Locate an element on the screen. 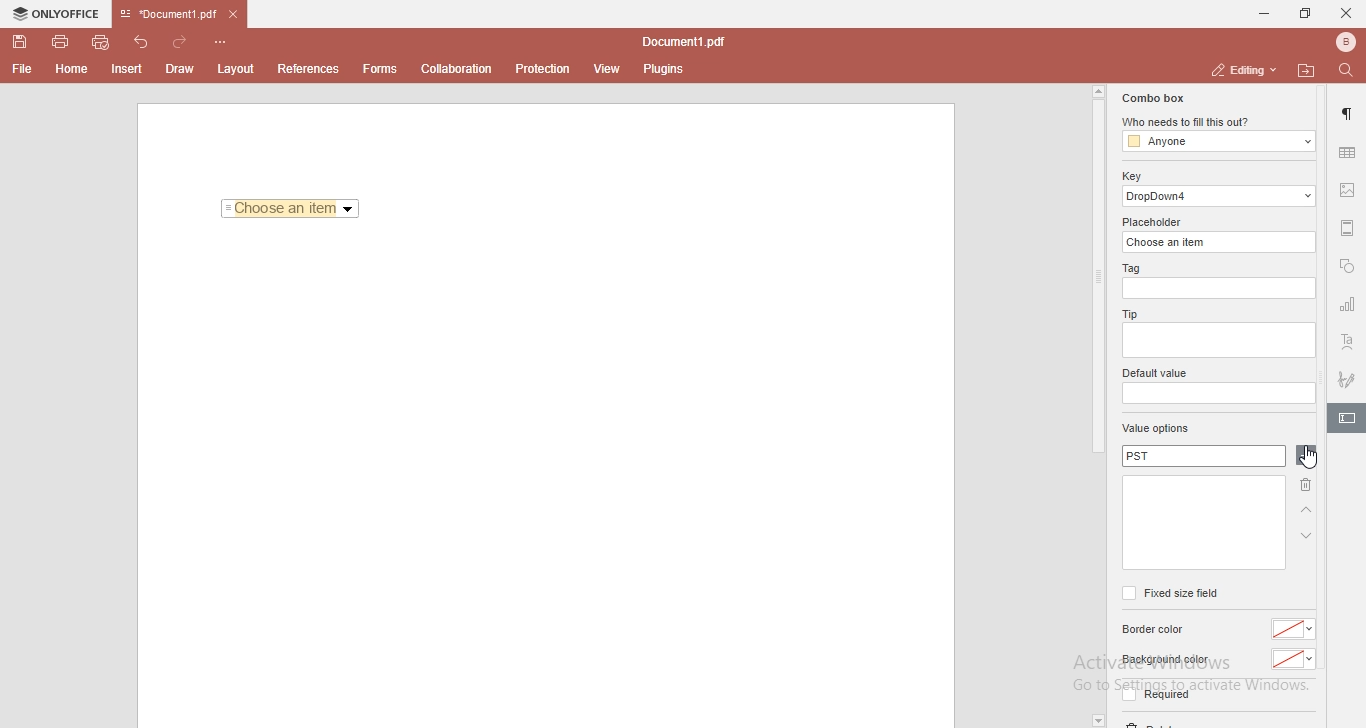 Image resolution: width=1366 pixels, height=728 pixels. signature is located at coordinates (1348, 376).